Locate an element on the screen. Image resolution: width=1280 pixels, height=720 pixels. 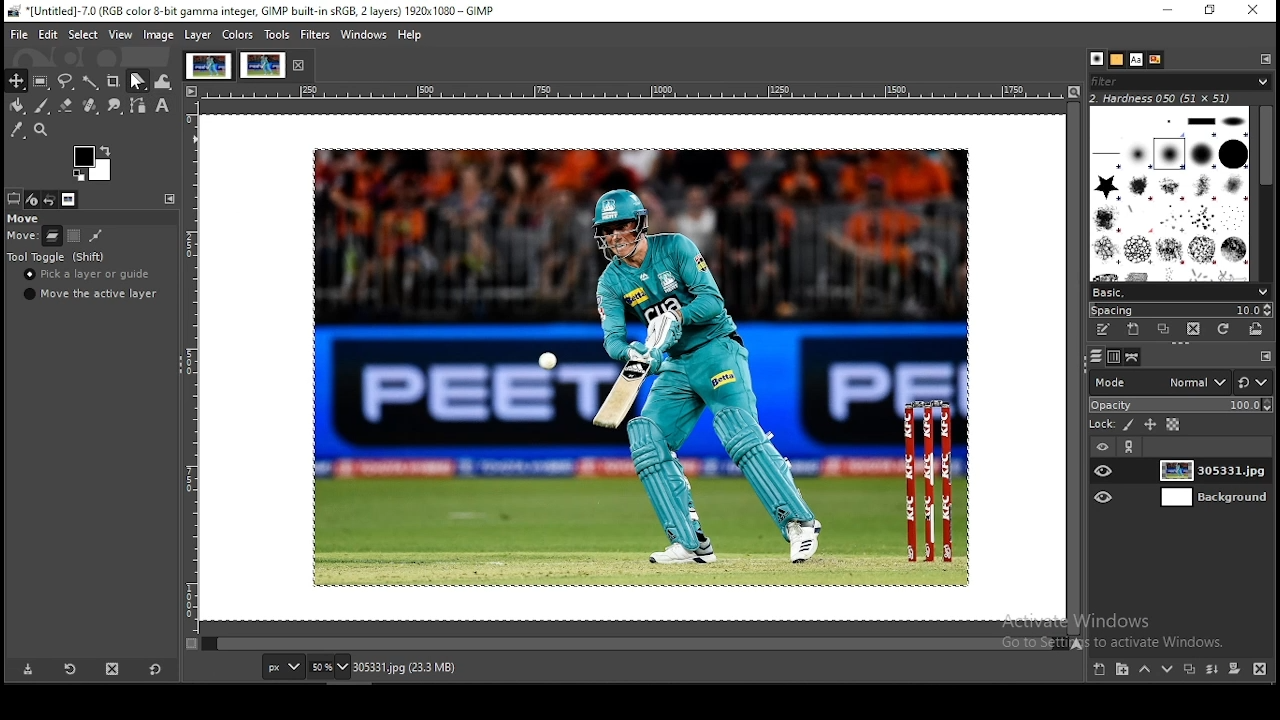
mask layer is located at coordinates (1234, 669).